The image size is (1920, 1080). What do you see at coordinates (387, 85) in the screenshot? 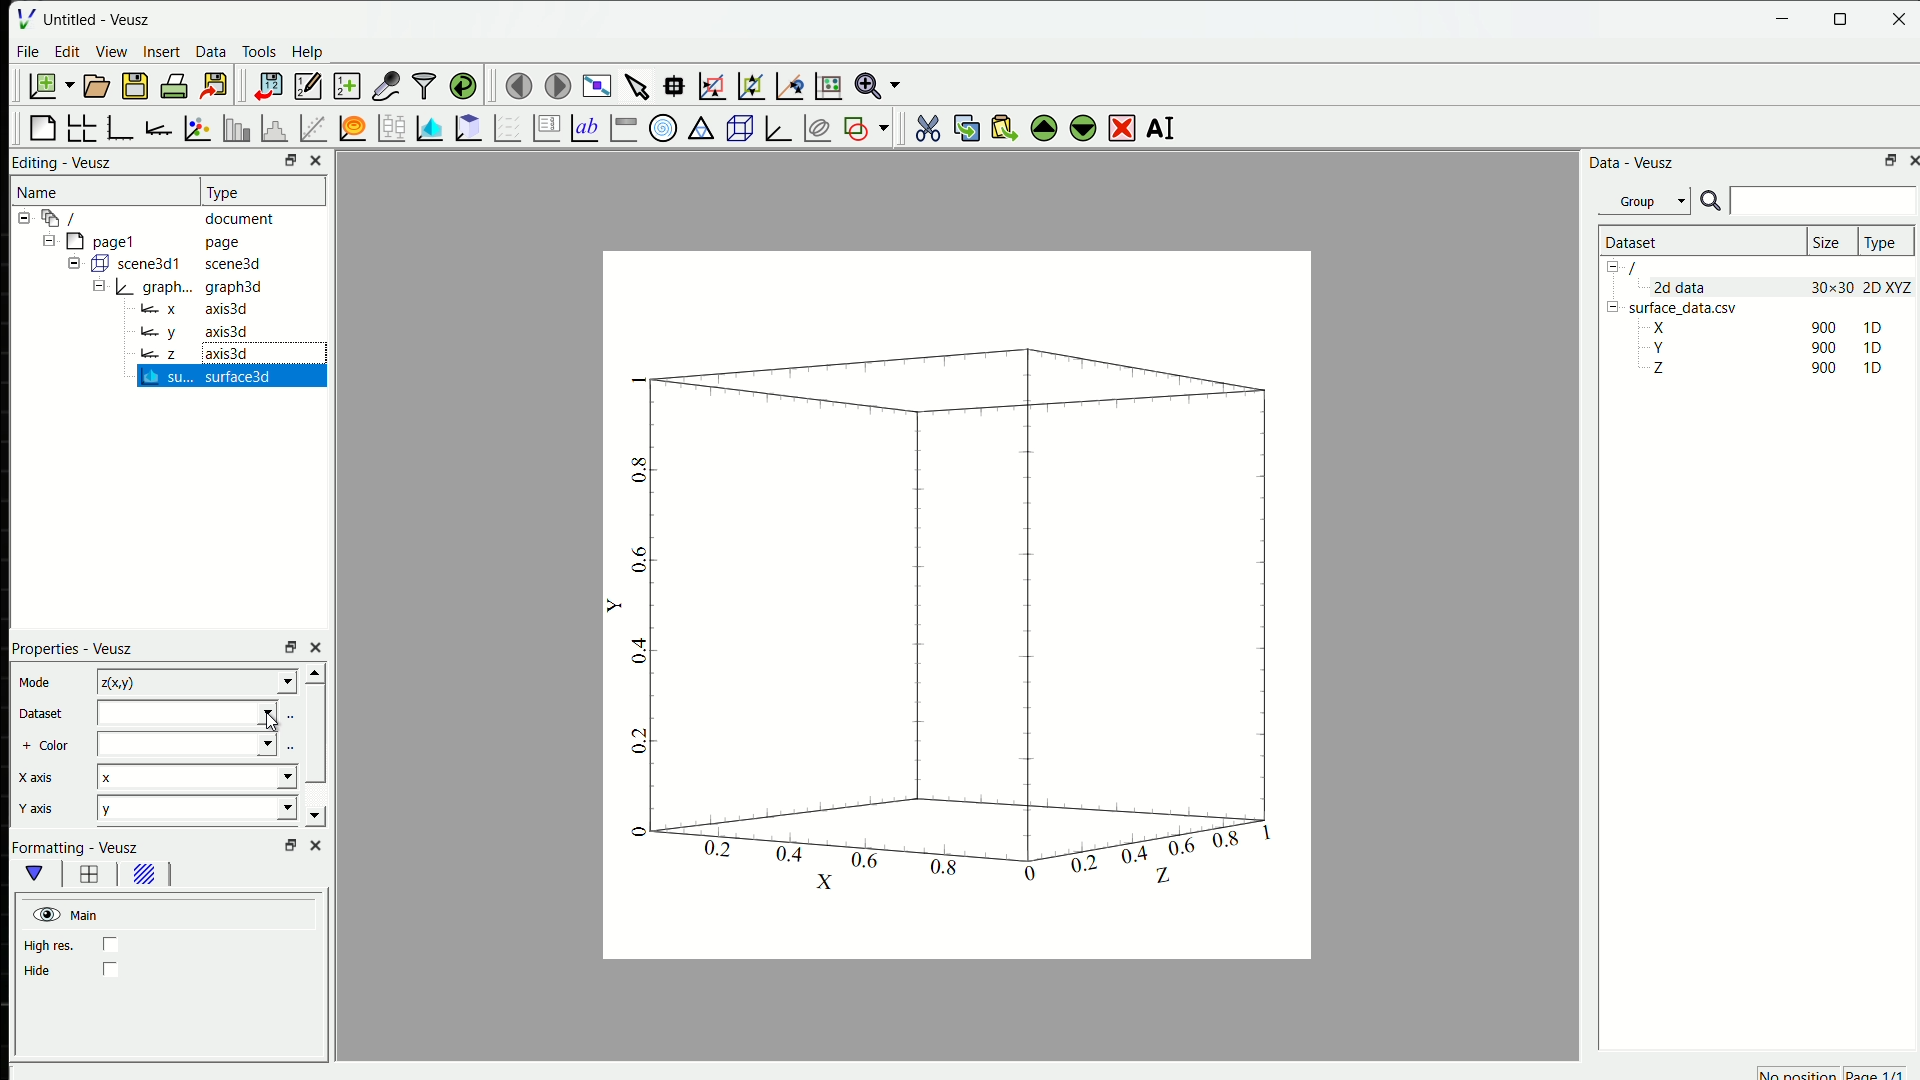
I see `capture remote data` at bounding box center [387, 85].